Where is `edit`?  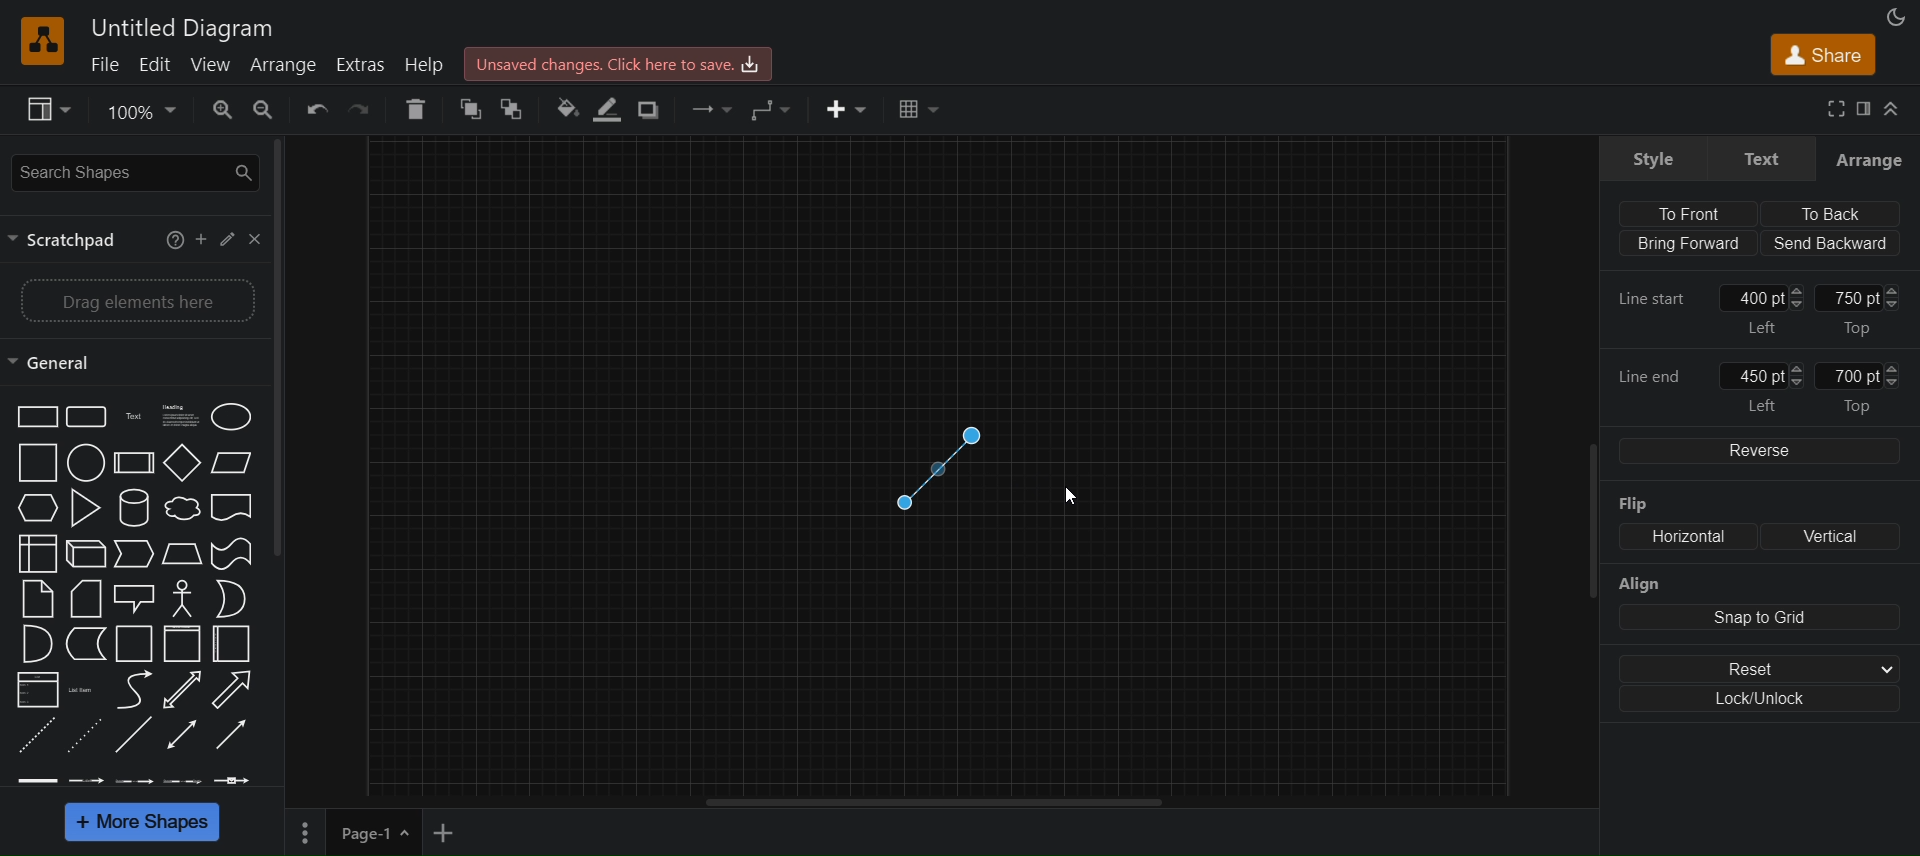
edit is located at coordinates (156, 64).